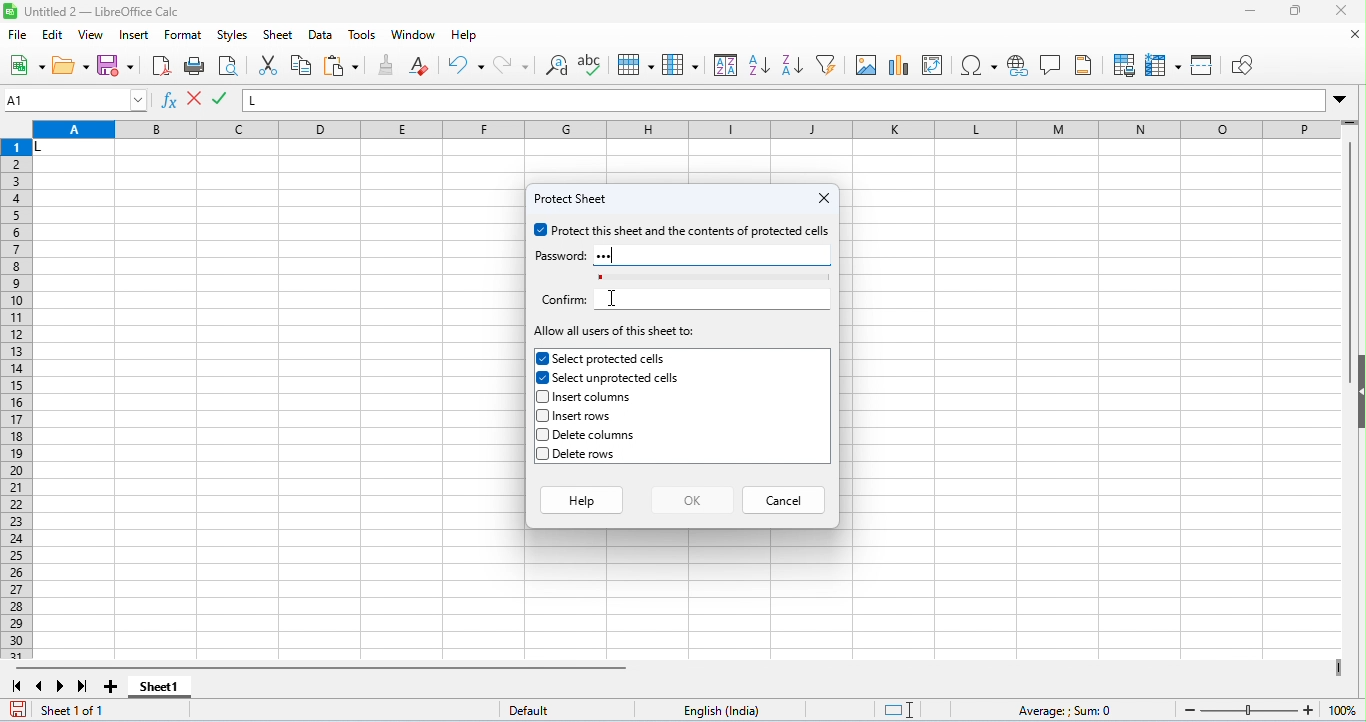 This screenshot has height=722, width=1366. What do you see at coordinates (196, 100) in the screenshot?
I see `accept` at bounding box center [196, 100].